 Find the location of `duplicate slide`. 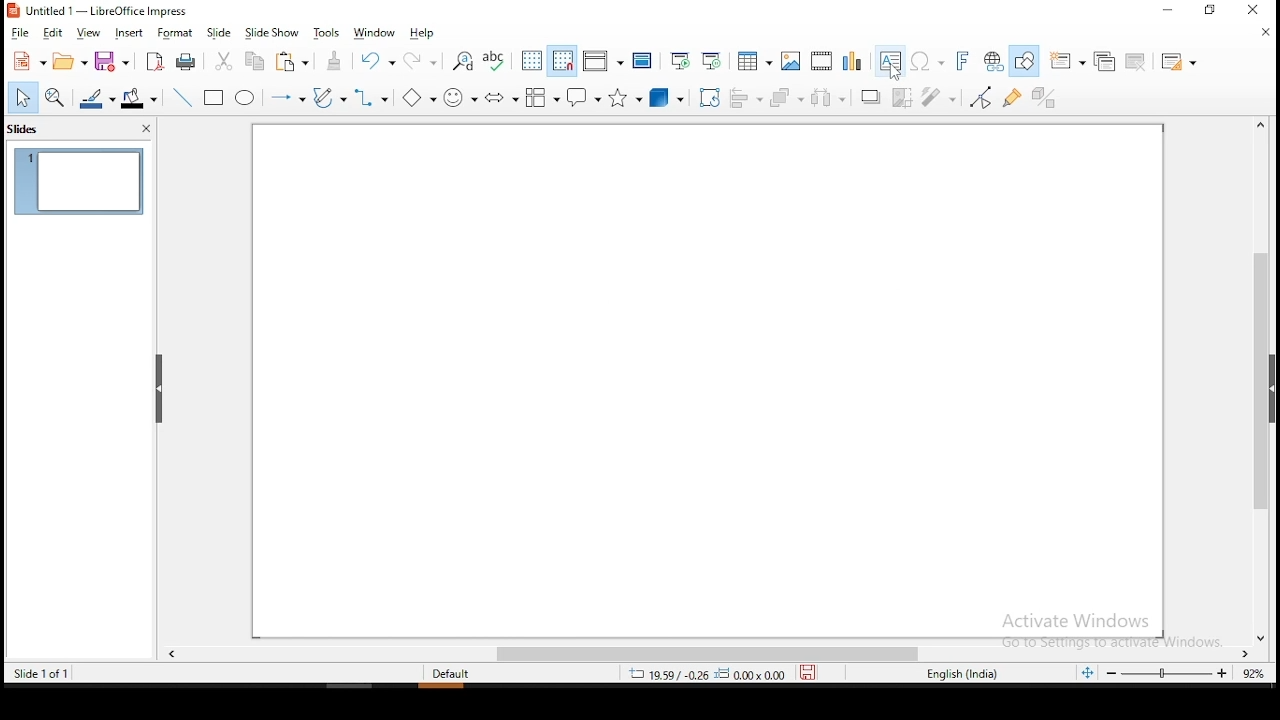

duplicate slide is located at coordinates (1108, 60).